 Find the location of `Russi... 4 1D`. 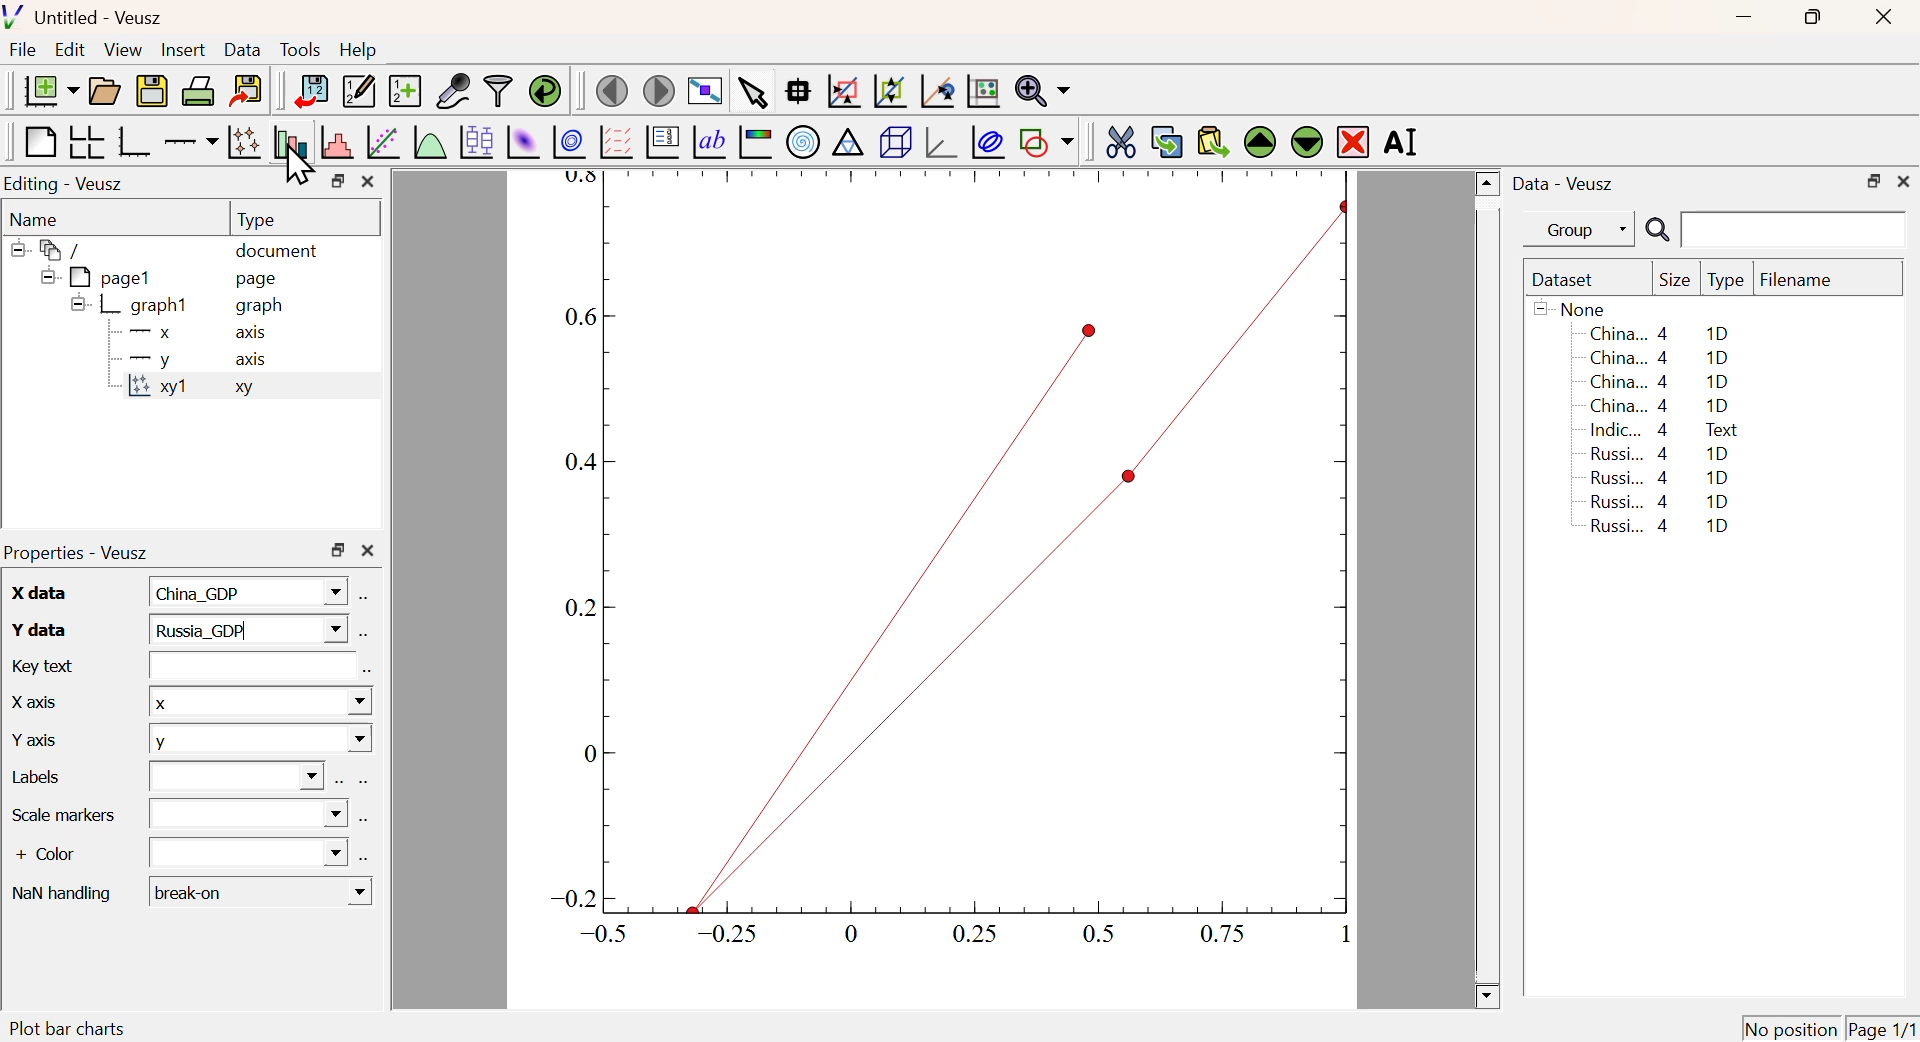

Russi... 4 1D is located at coordinates (1664, 528).